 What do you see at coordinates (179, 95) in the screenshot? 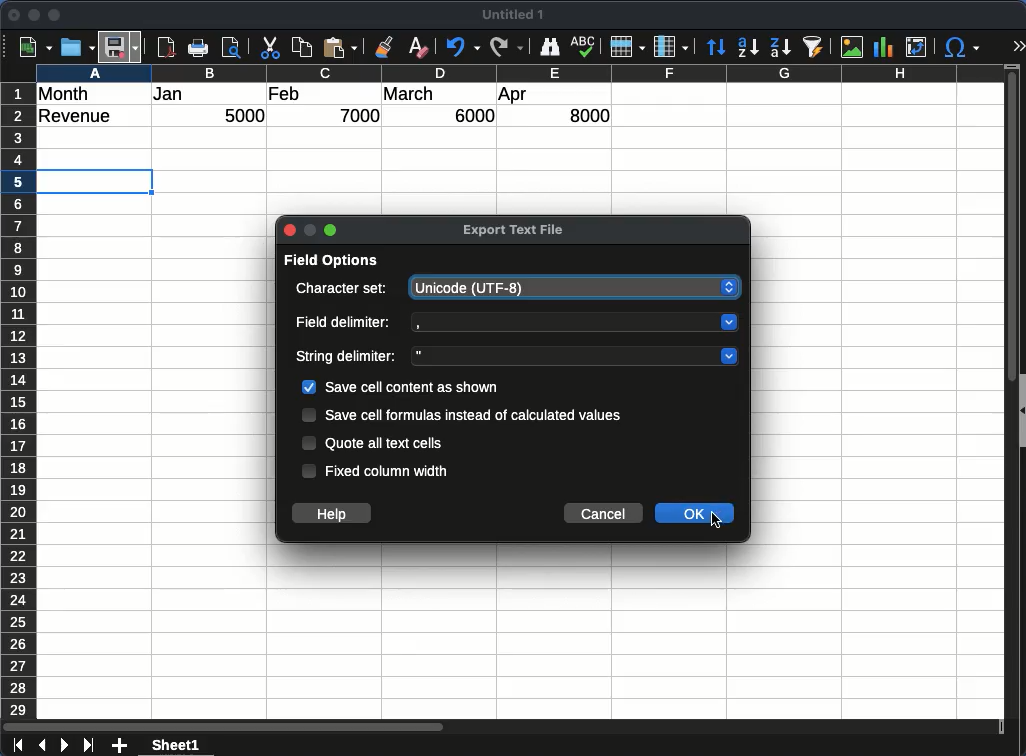
I see `jan` at bounding box center [179, 95].